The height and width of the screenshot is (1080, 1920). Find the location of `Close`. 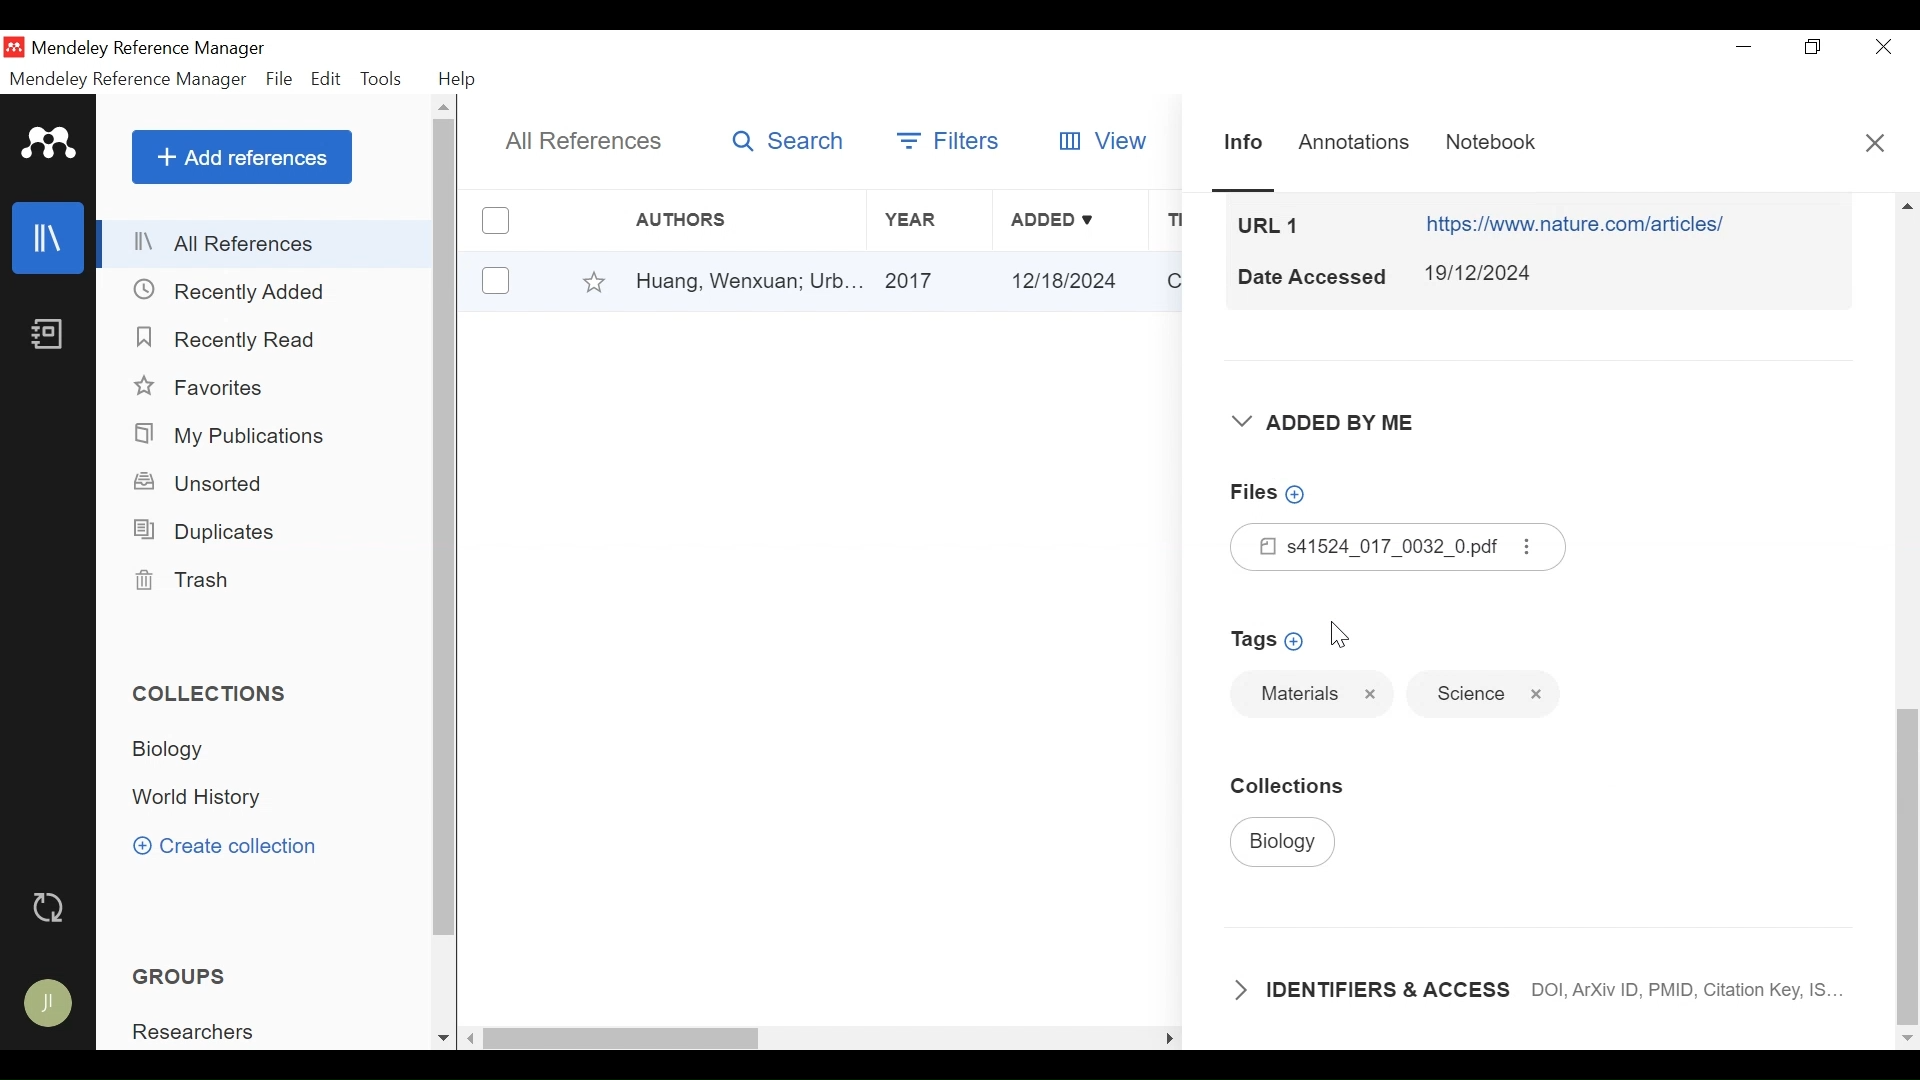

Close is located at coordinates (1873, 141).